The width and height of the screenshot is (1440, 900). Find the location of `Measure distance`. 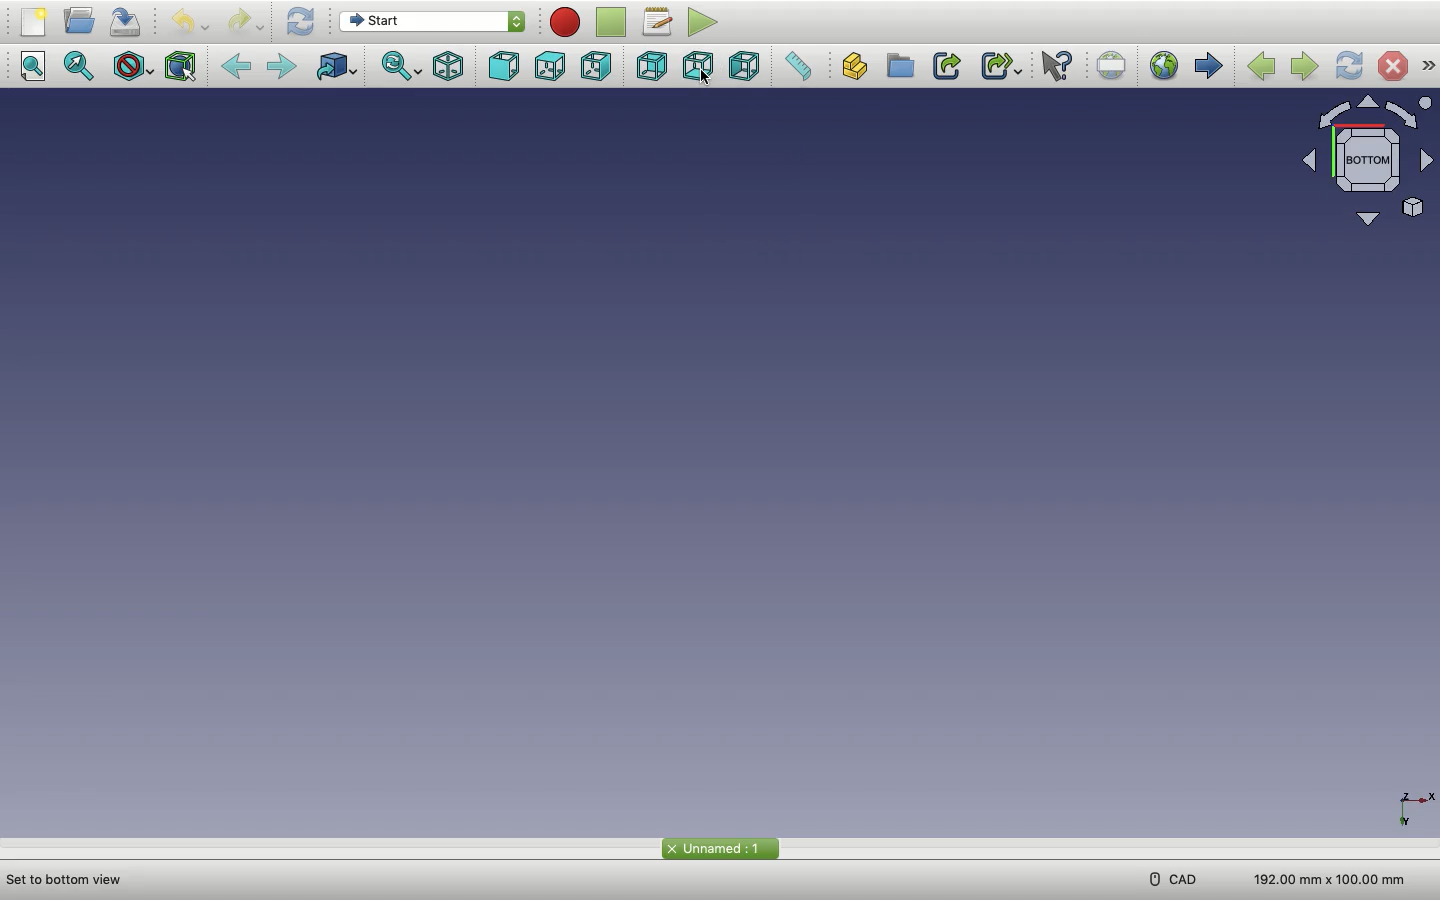

Measure distance is located at coordinates (803, 68).